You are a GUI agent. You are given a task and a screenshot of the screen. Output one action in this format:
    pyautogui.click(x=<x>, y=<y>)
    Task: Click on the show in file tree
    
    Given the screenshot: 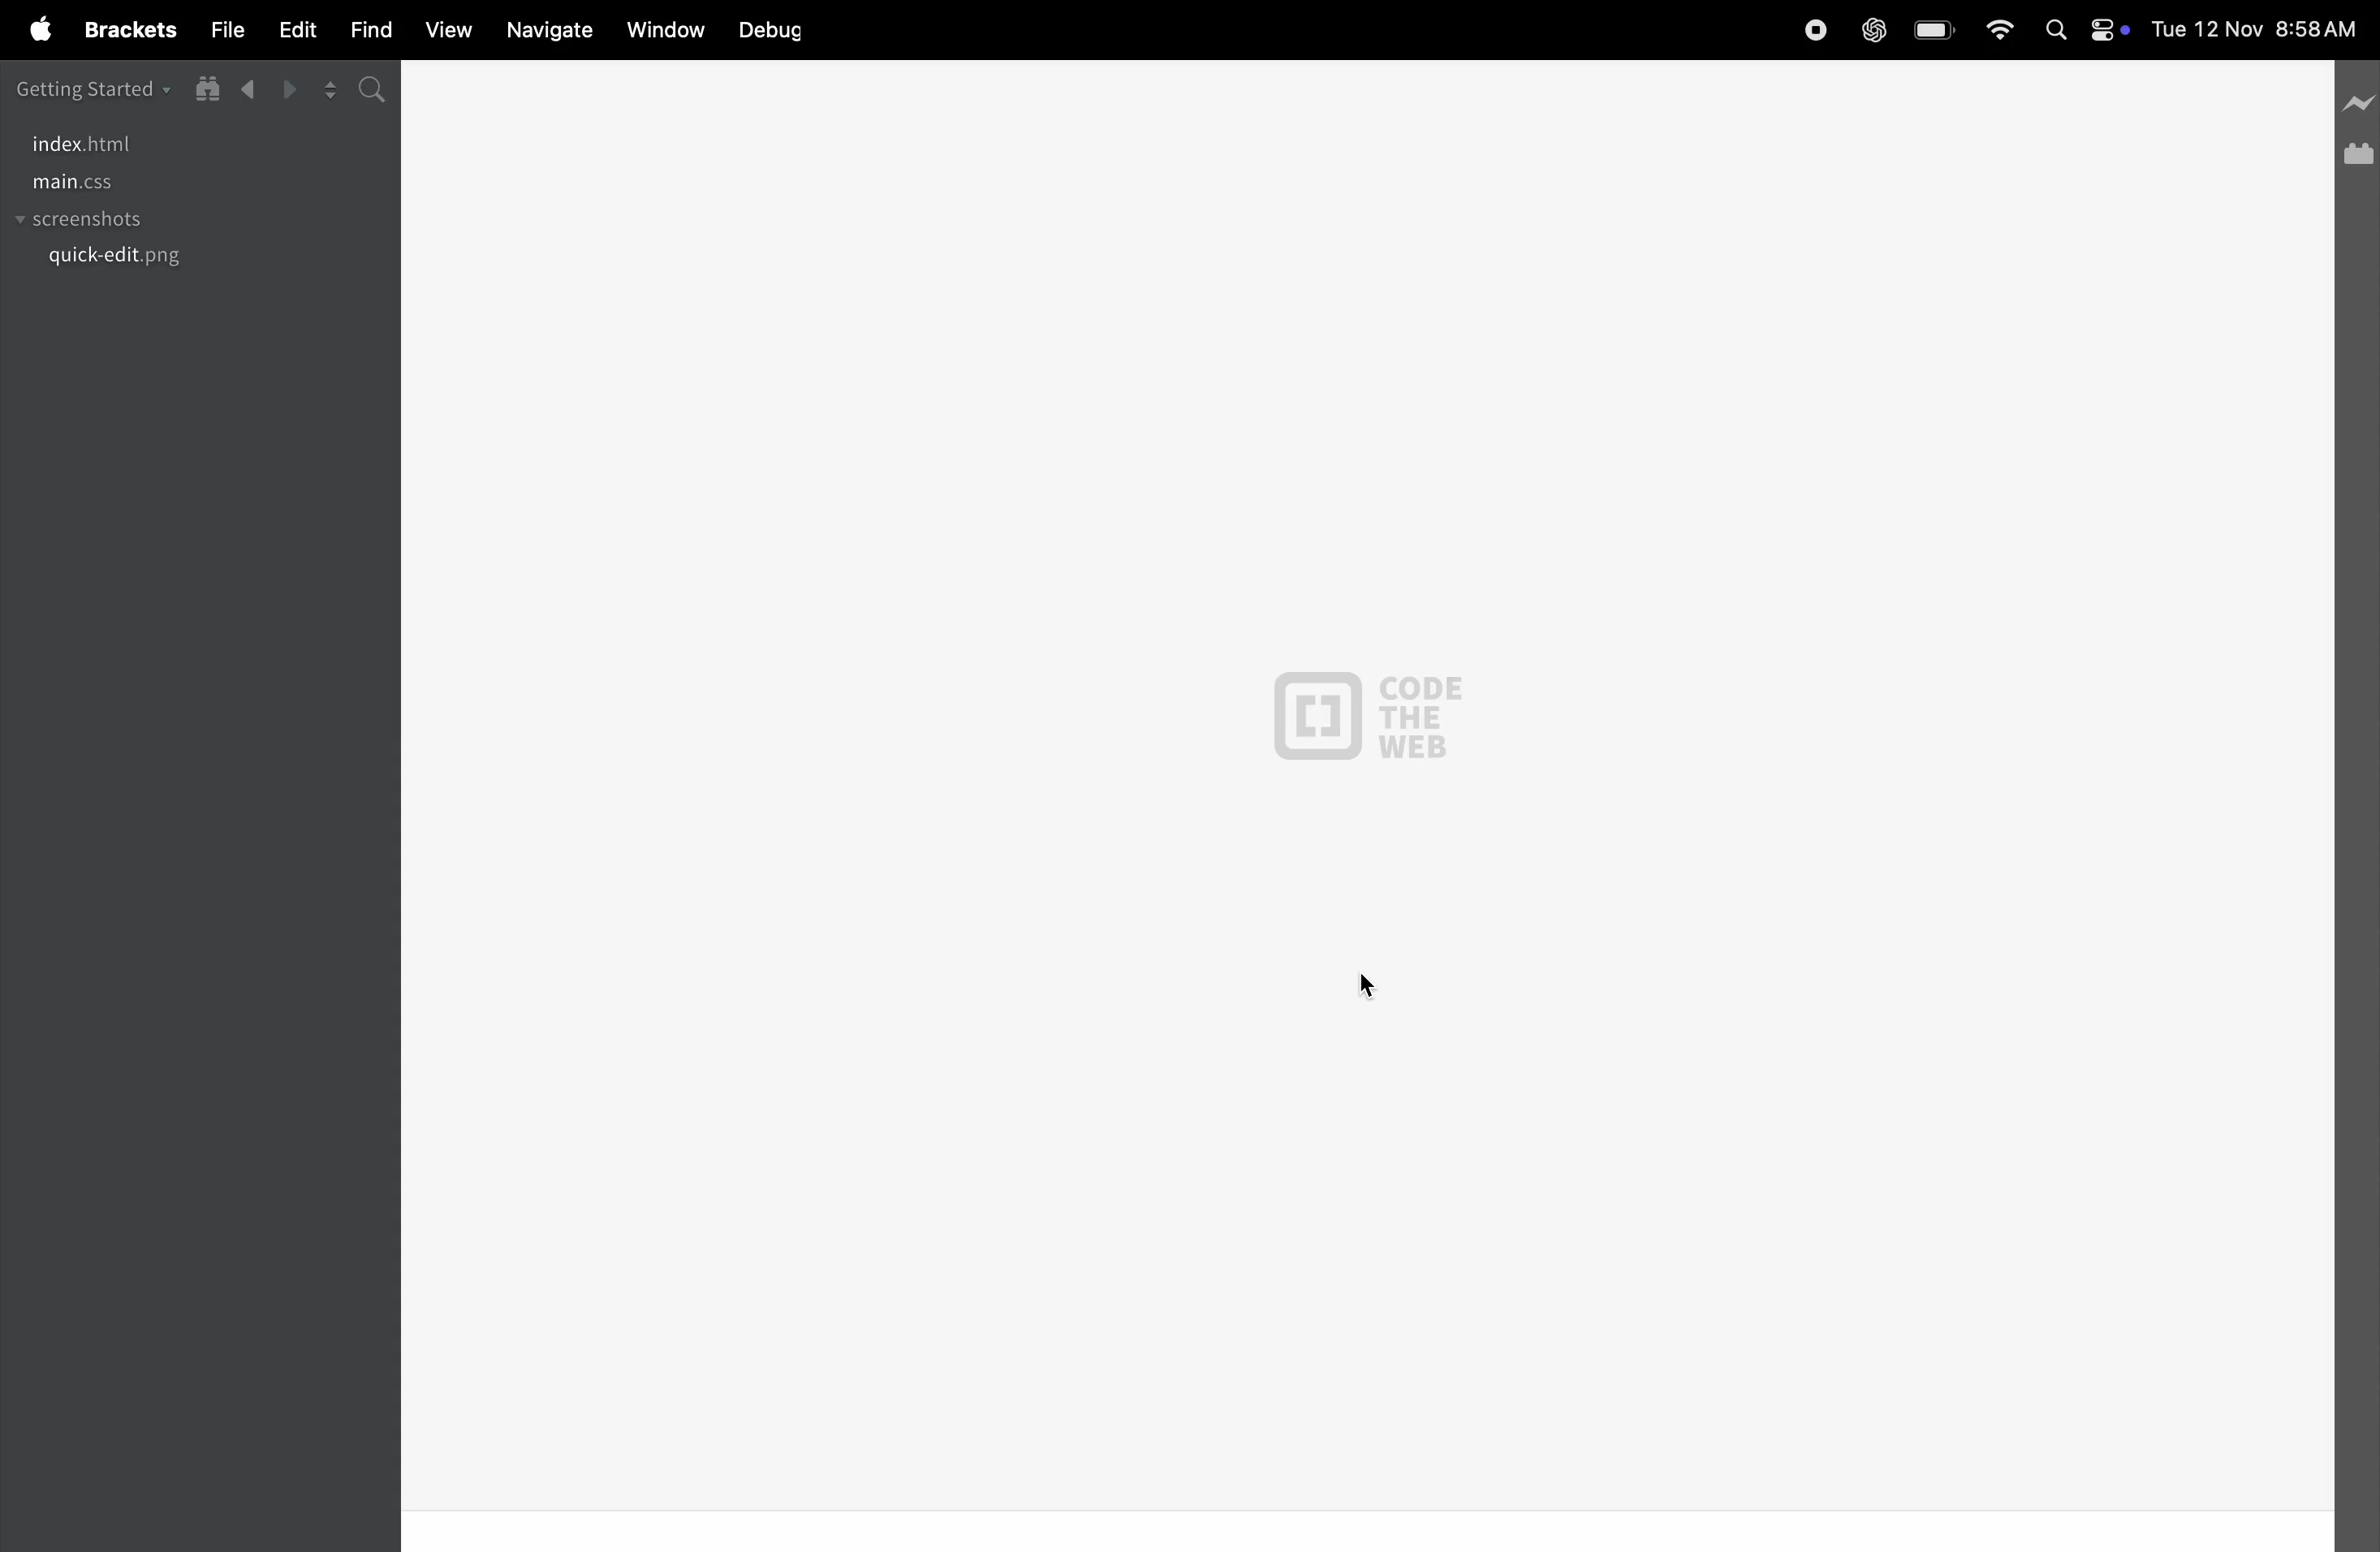 What is the action you would take?
    pyautogui.click(x=207, y=88)
    